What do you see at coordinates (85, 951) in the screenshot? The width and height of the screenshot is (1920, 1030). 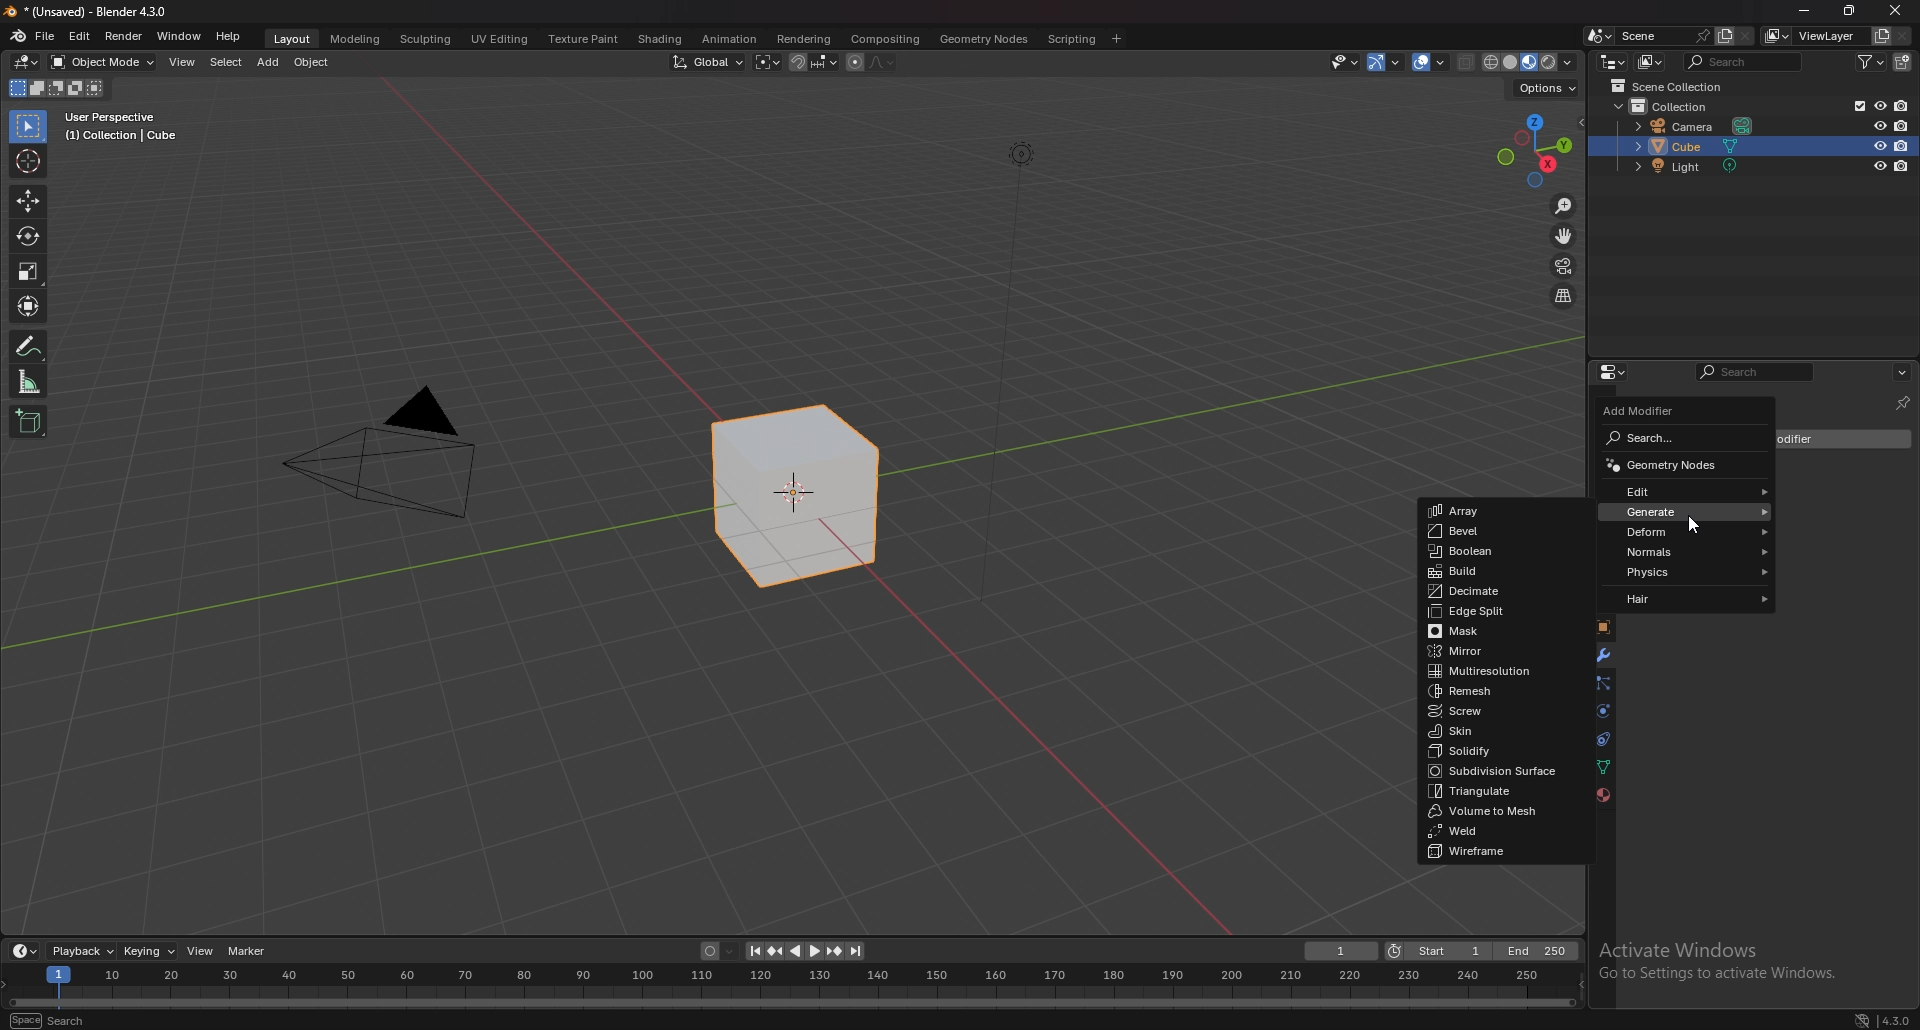 I see `playback` at bounding box center [85, 951].